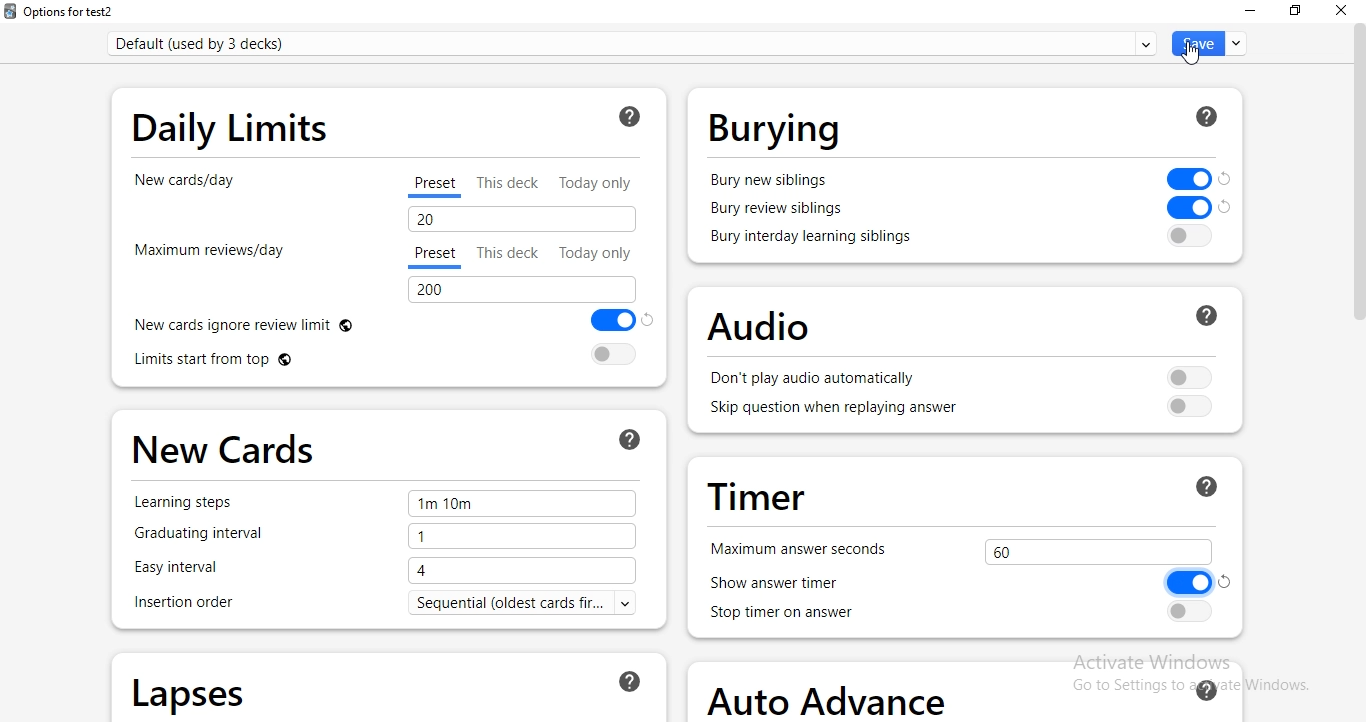  What do you see at coordinates (384, 448) in the screenshot?
I see `new cards` at bounding box center [384, 448].